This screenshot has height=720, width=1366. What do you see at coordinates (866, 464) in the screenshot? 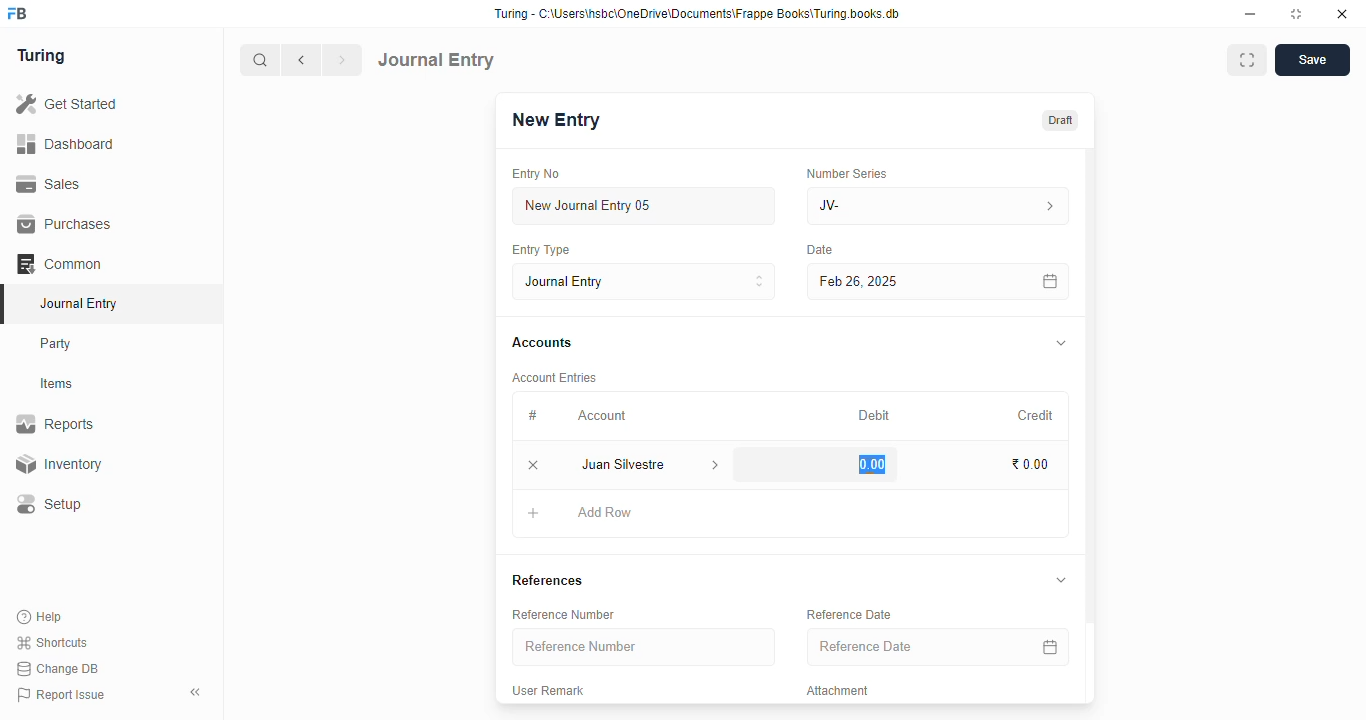
I see `typing ` at bounding box center [866, 464].